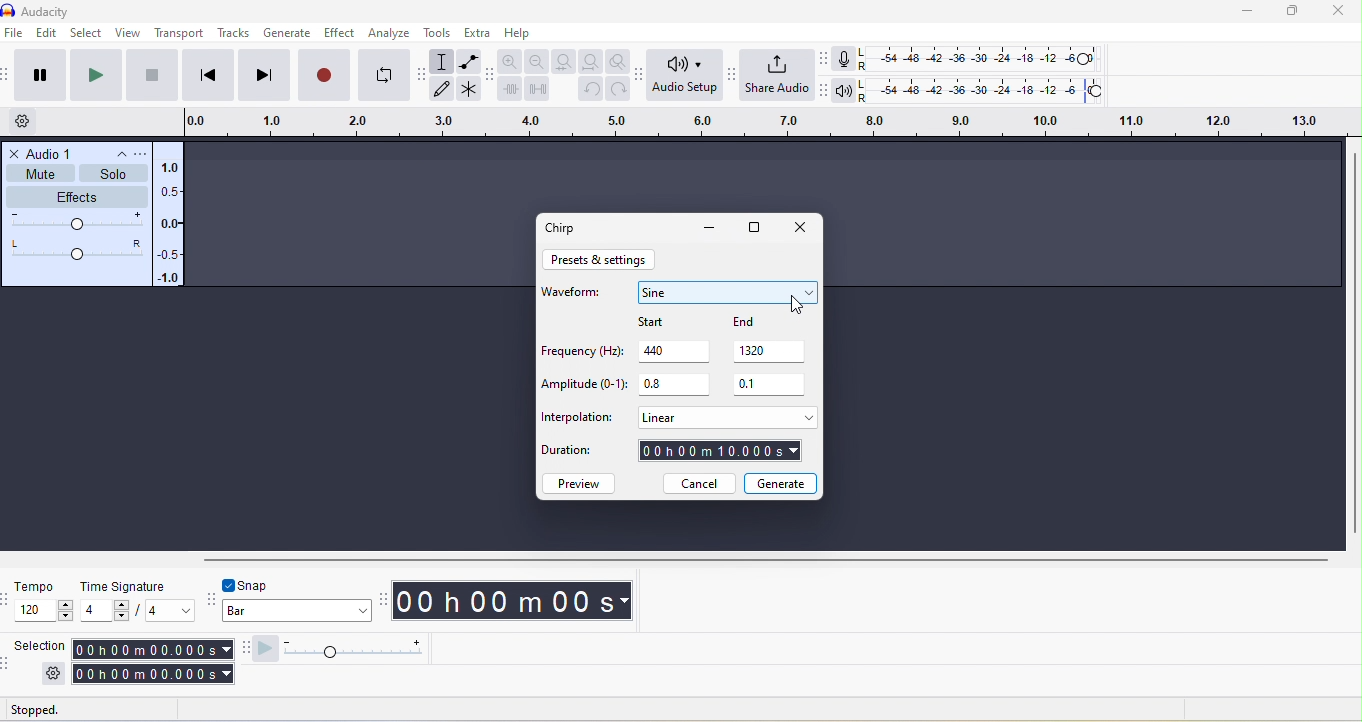 This screenshot has width=1362, height=722. I want to click on 1320, so click(773, 351).